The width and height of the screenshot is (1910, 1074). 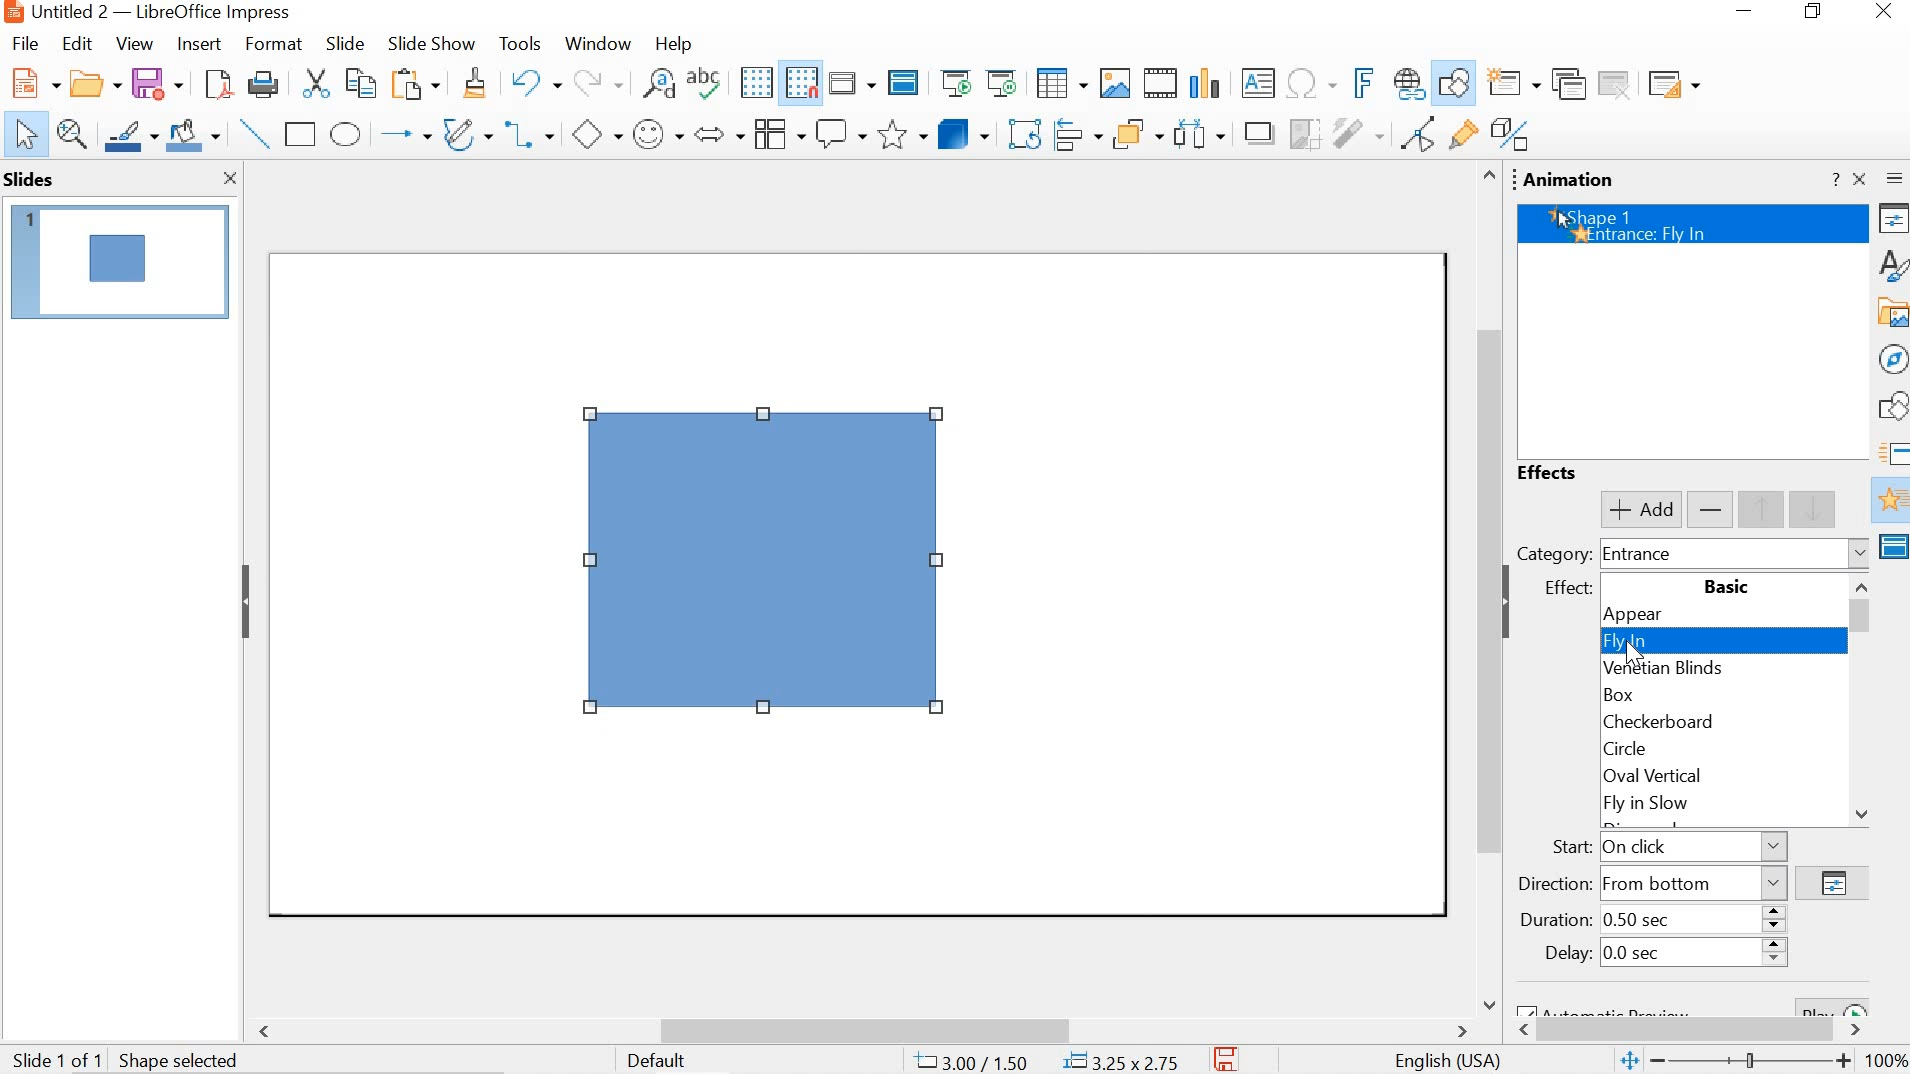 What do you see at coordinates (218, 85) in the screenshot?
I see `save as pdf` at bounding box center [218, 85].